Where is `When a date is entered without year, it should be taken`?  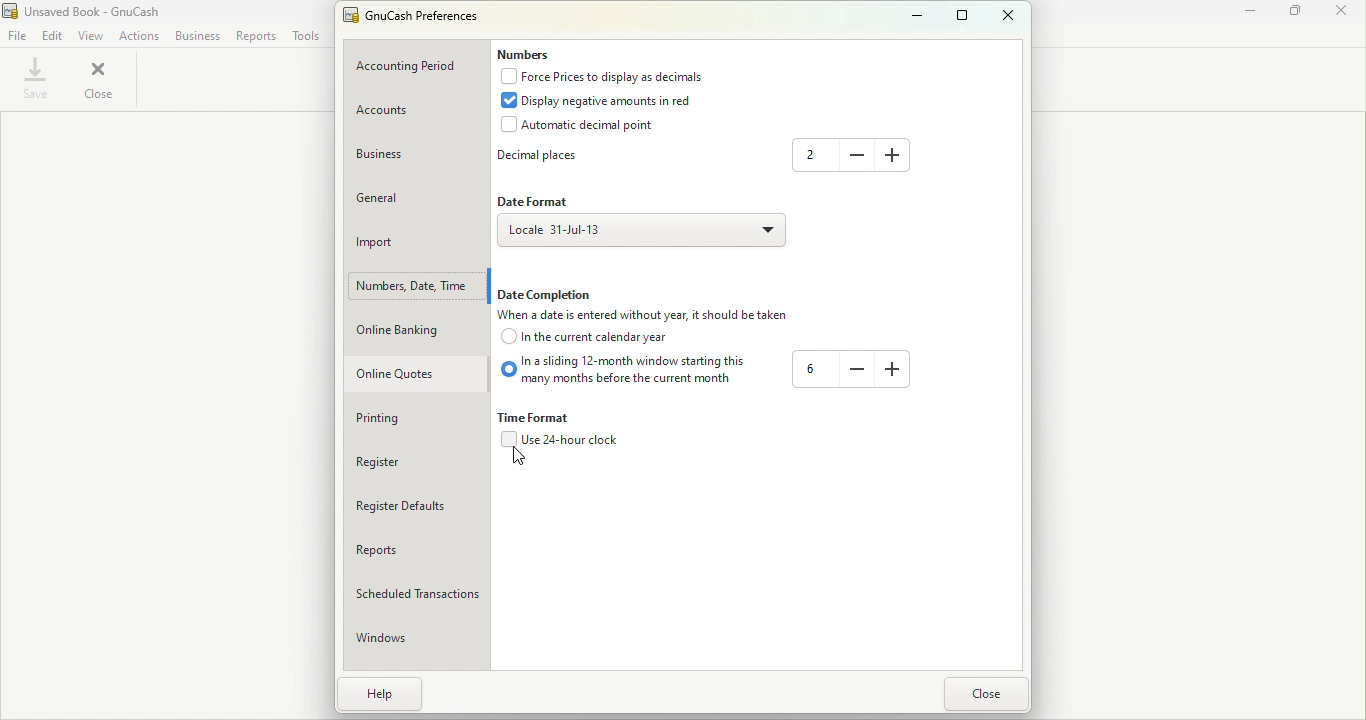
When a date is entered without year, it should be taken is located at coordinates (647, 315).